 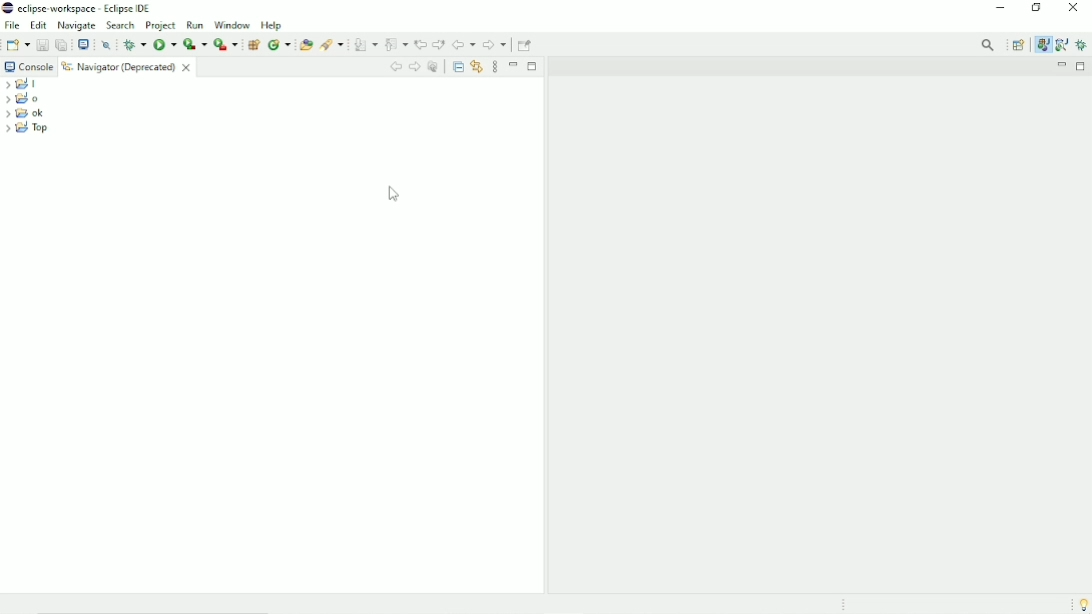 What do you see at coordinates (438, 44) in the screenshot?
I see `Next edit location` at bounding box center [438, 44].